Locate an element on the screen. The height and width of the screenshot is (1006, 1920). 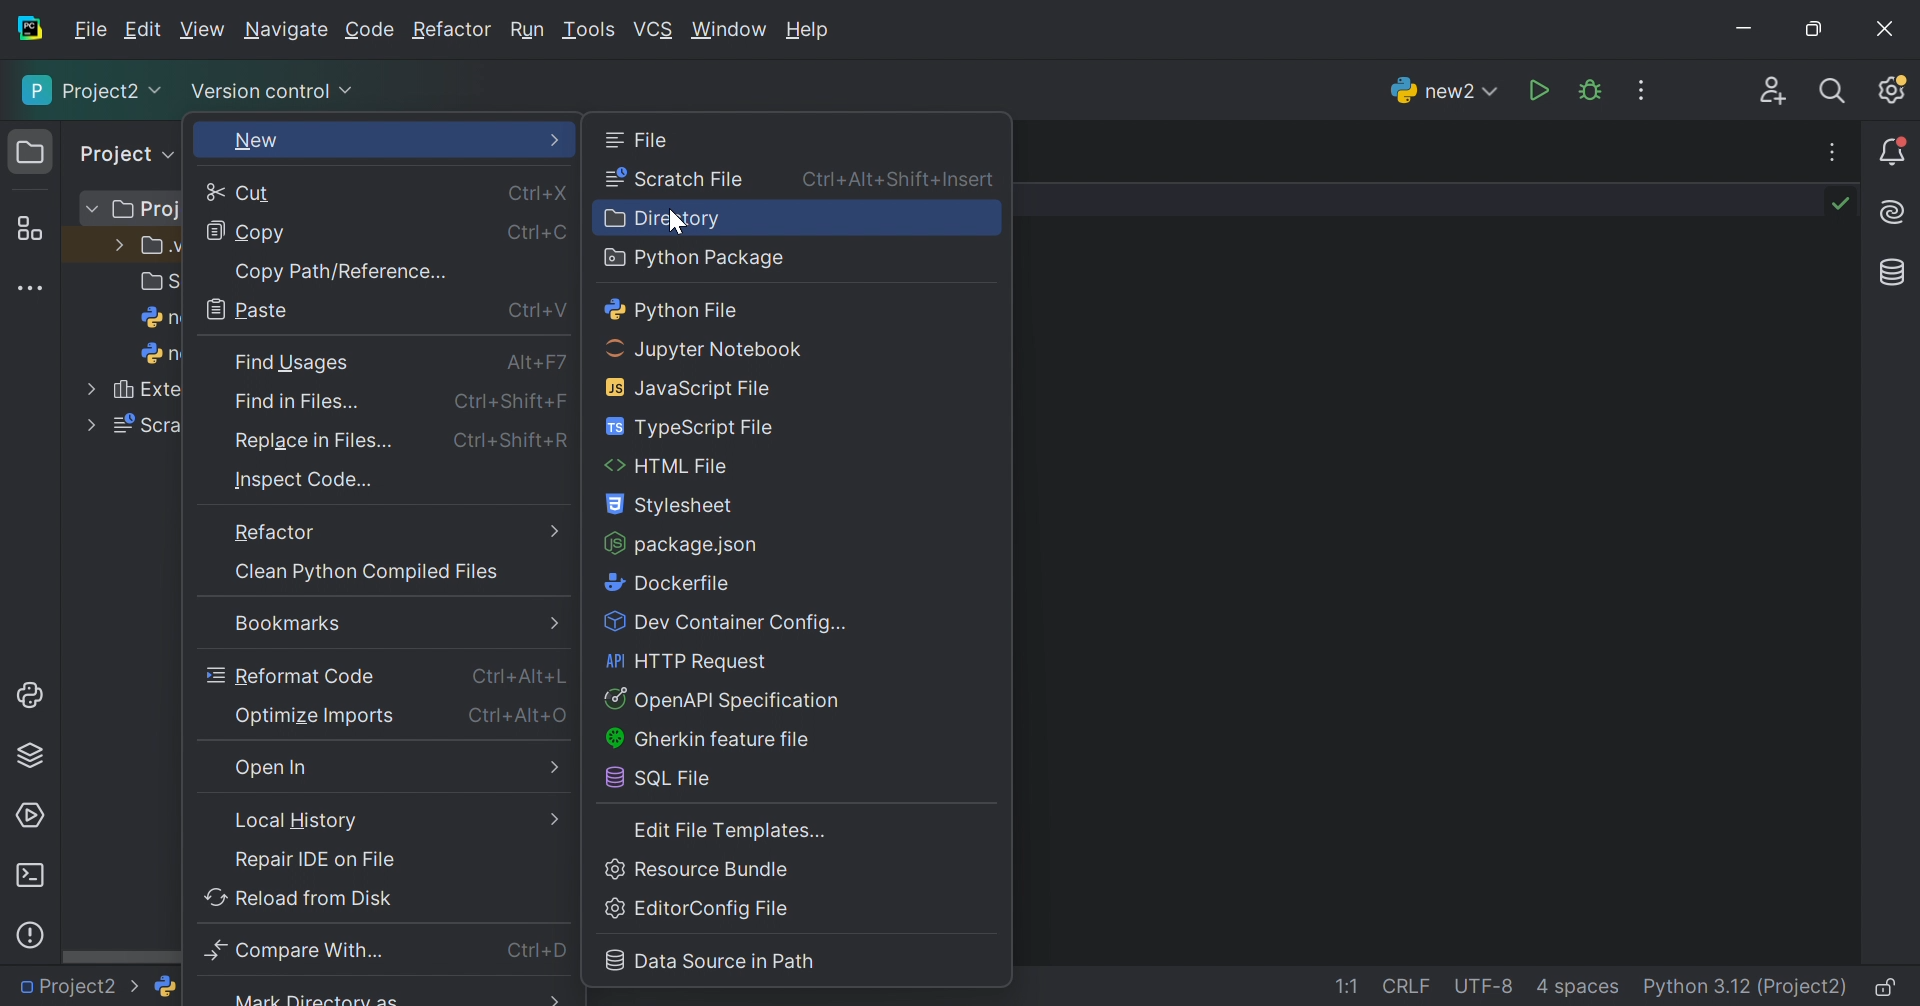
Code is located at coordinates (369, 31).